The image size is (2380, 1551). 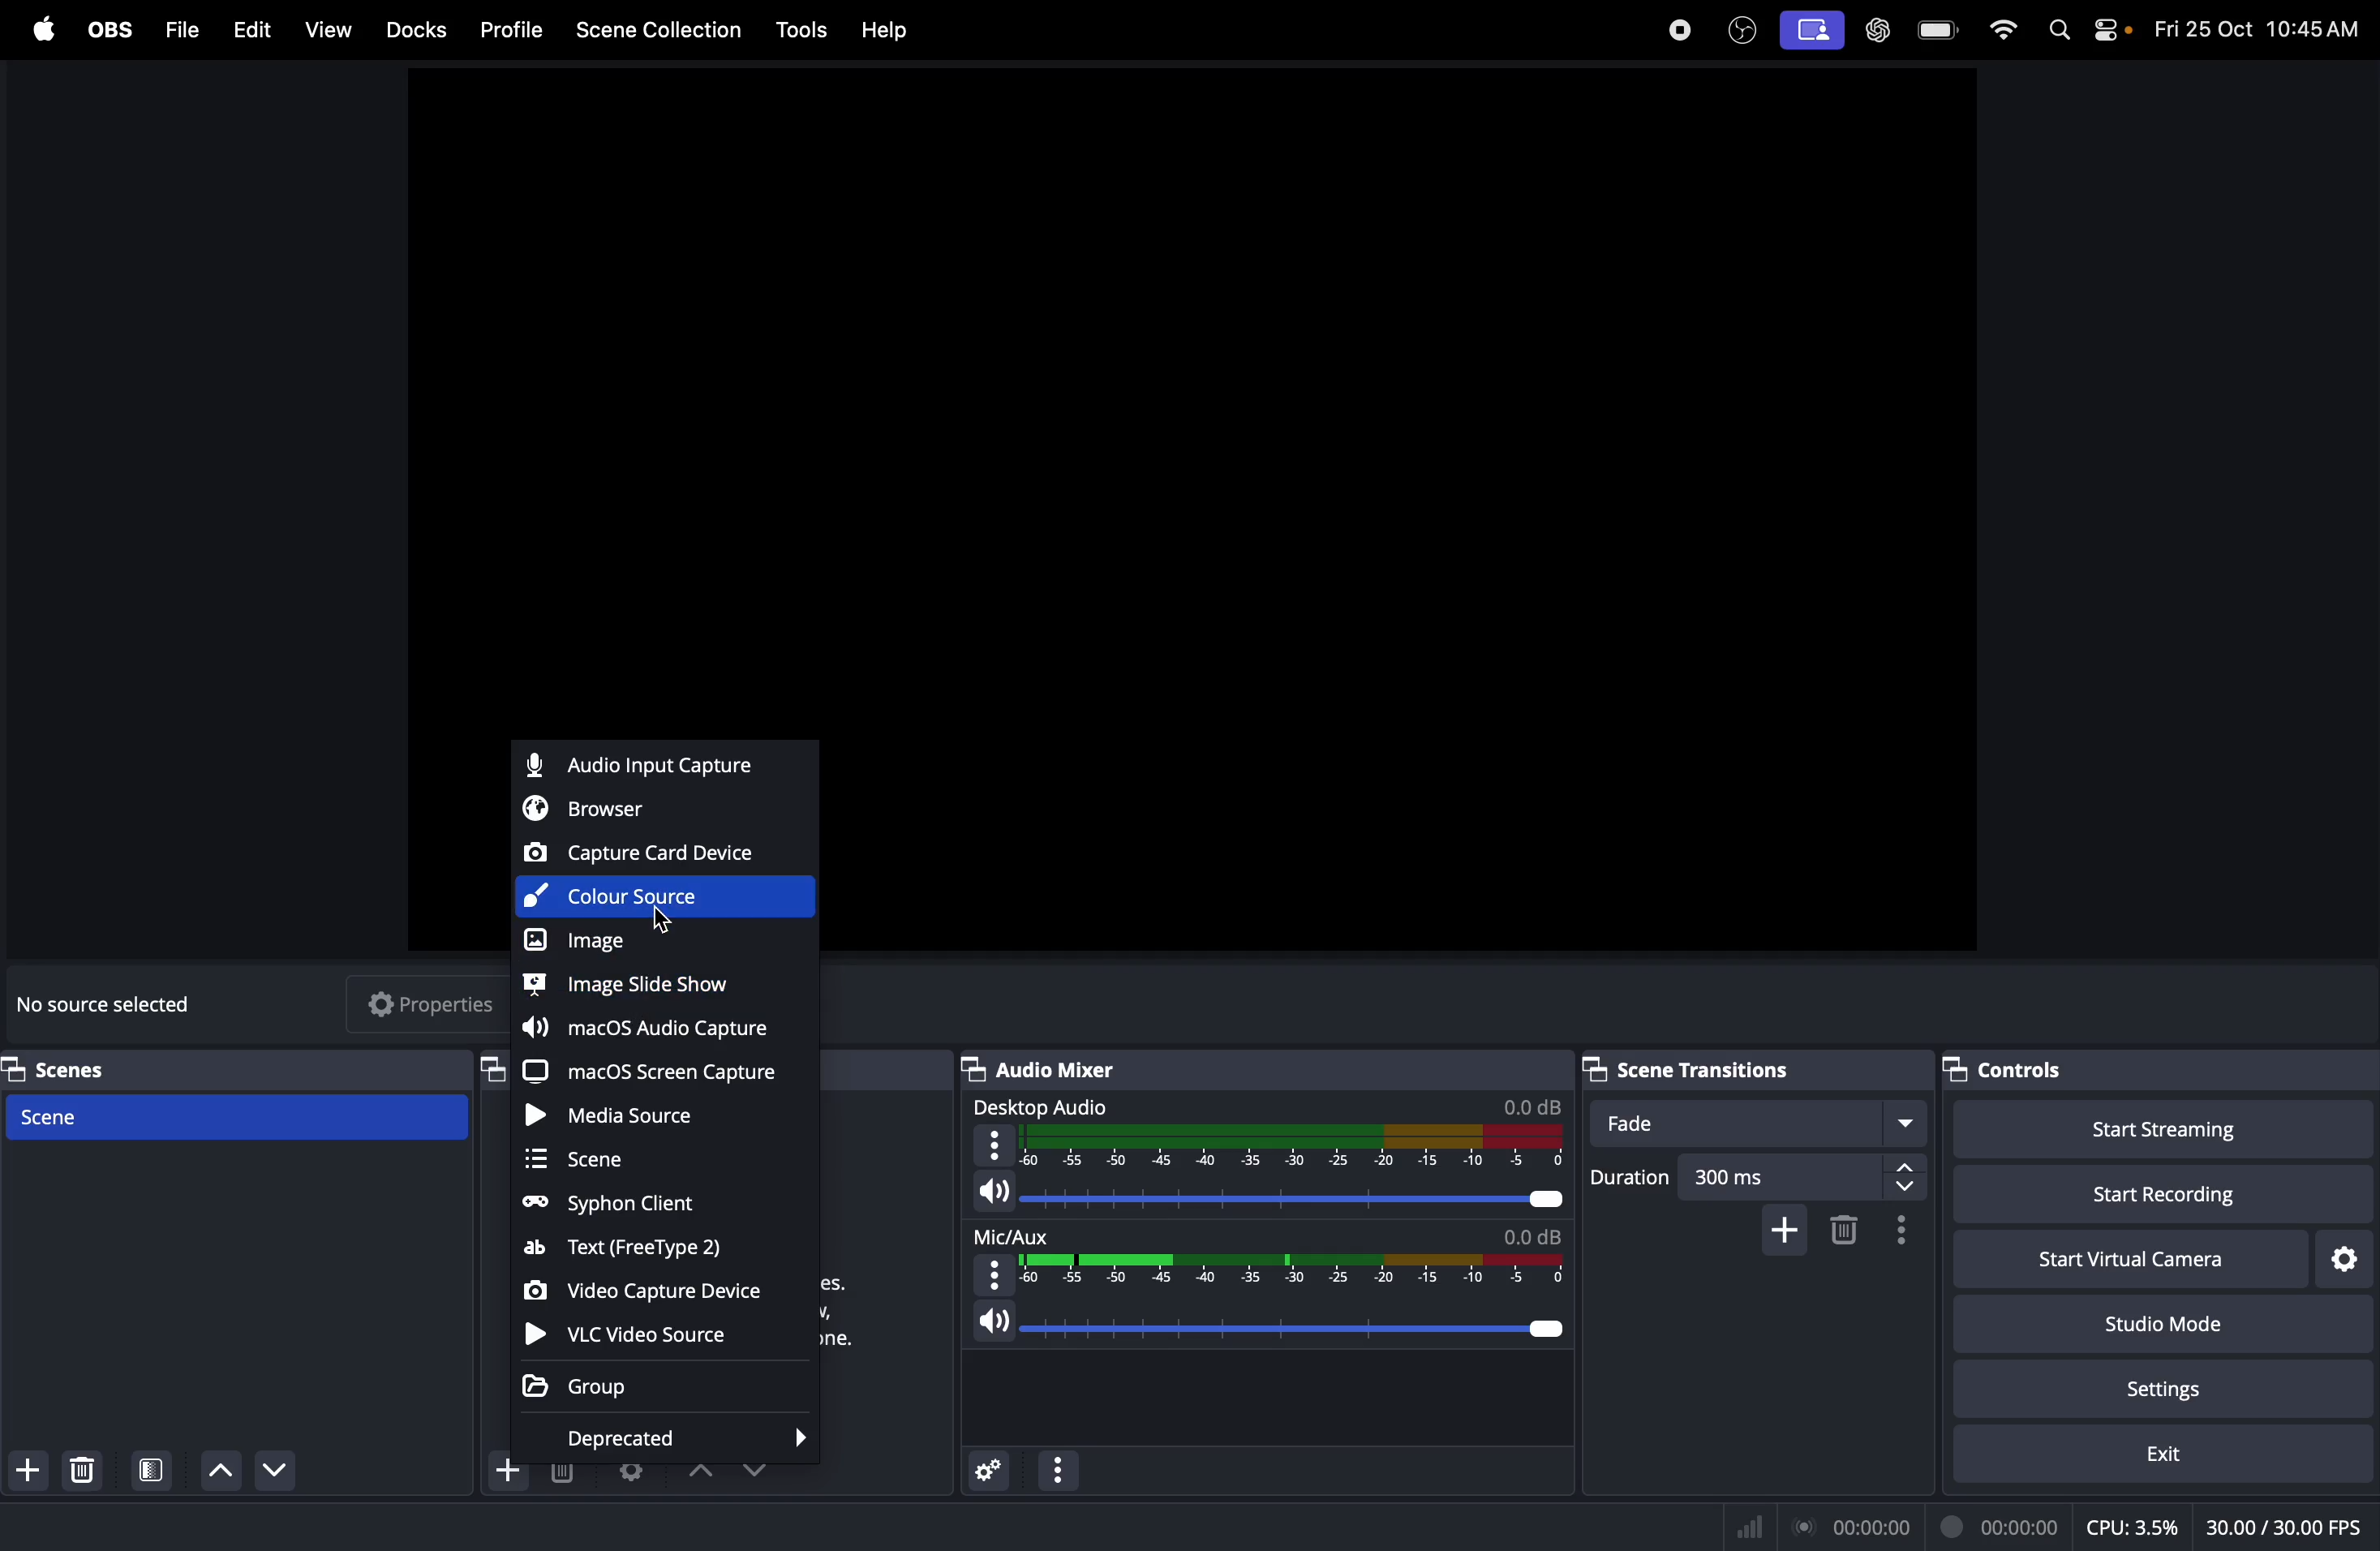 What do you see at coordinates (567, 1476) in the screenshot?
I see `delete` at bounding box center [567, 1476].